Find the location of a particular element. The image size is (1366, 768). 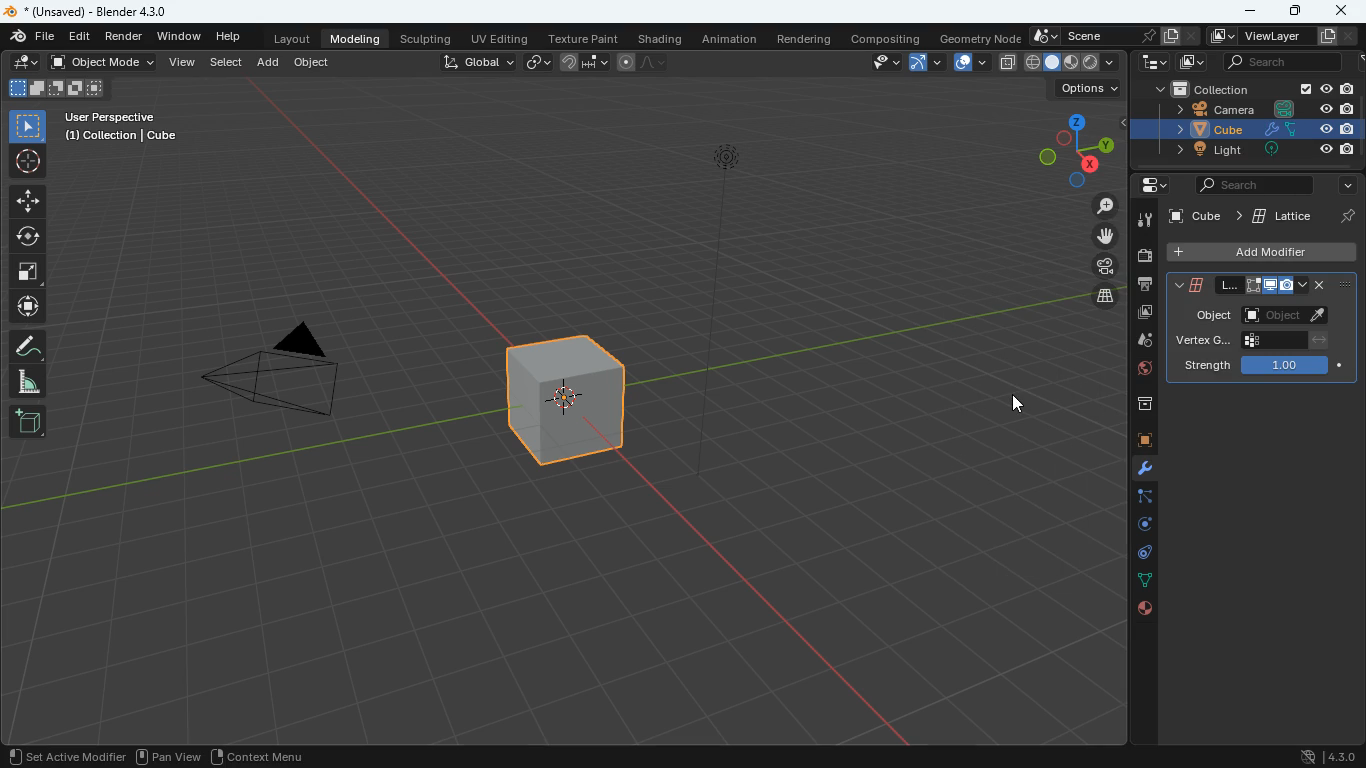

geometry node is located at coordinates (982, 38).